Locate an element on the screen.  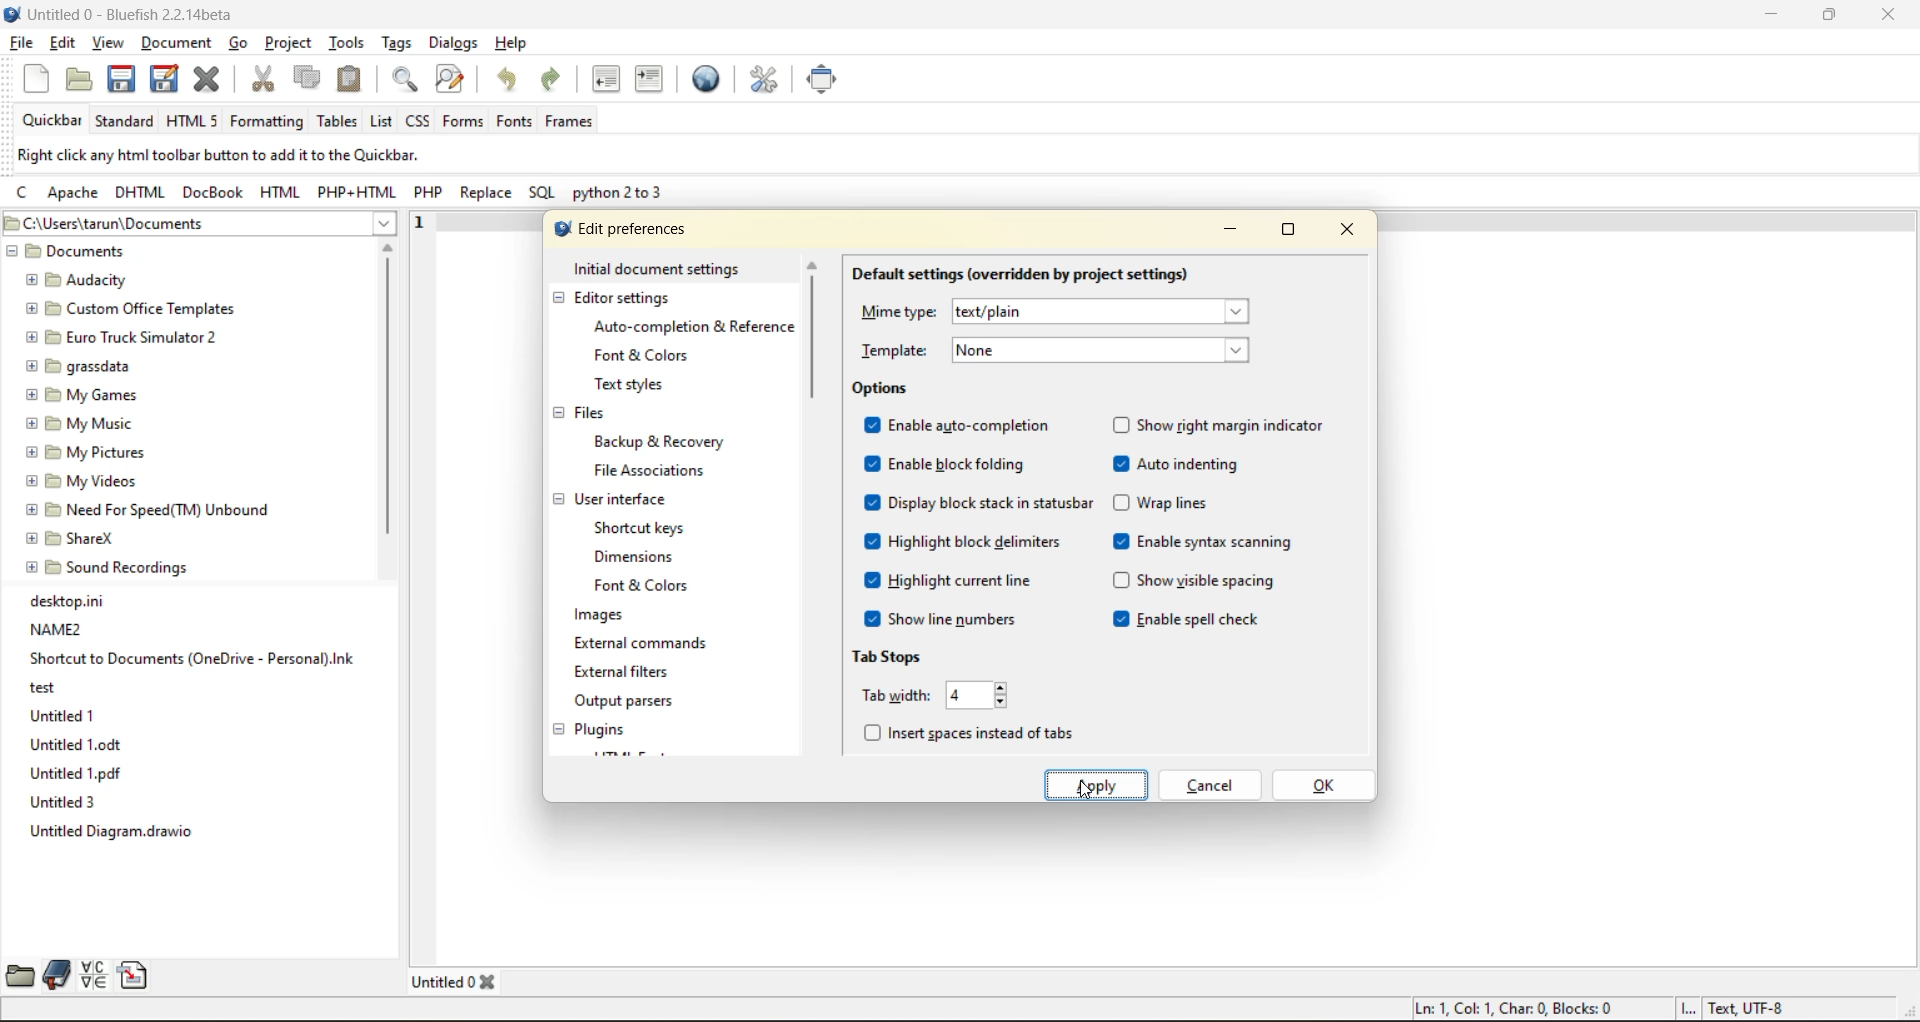
find is located at coordinates (409, 82).